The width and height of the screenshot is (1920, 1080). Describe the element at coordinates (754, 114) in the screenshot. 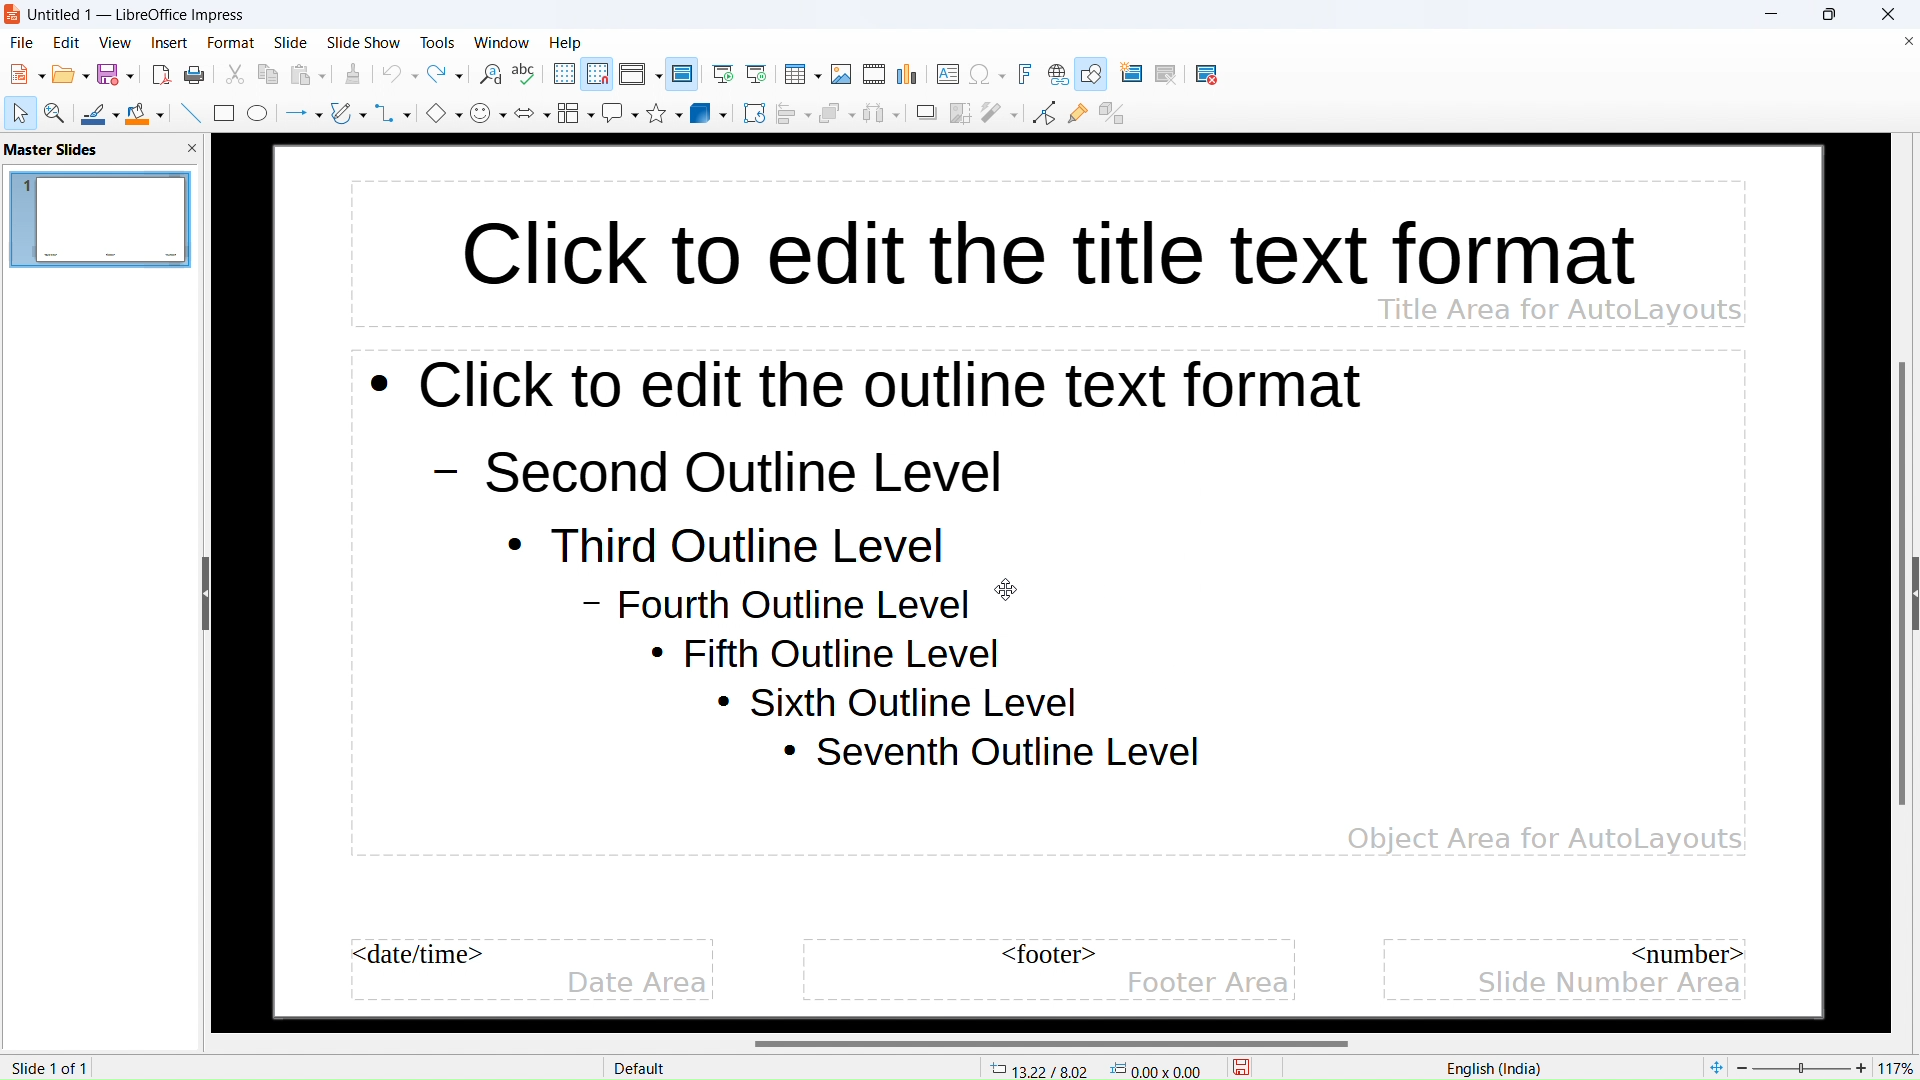

I see `rotate` at that location.